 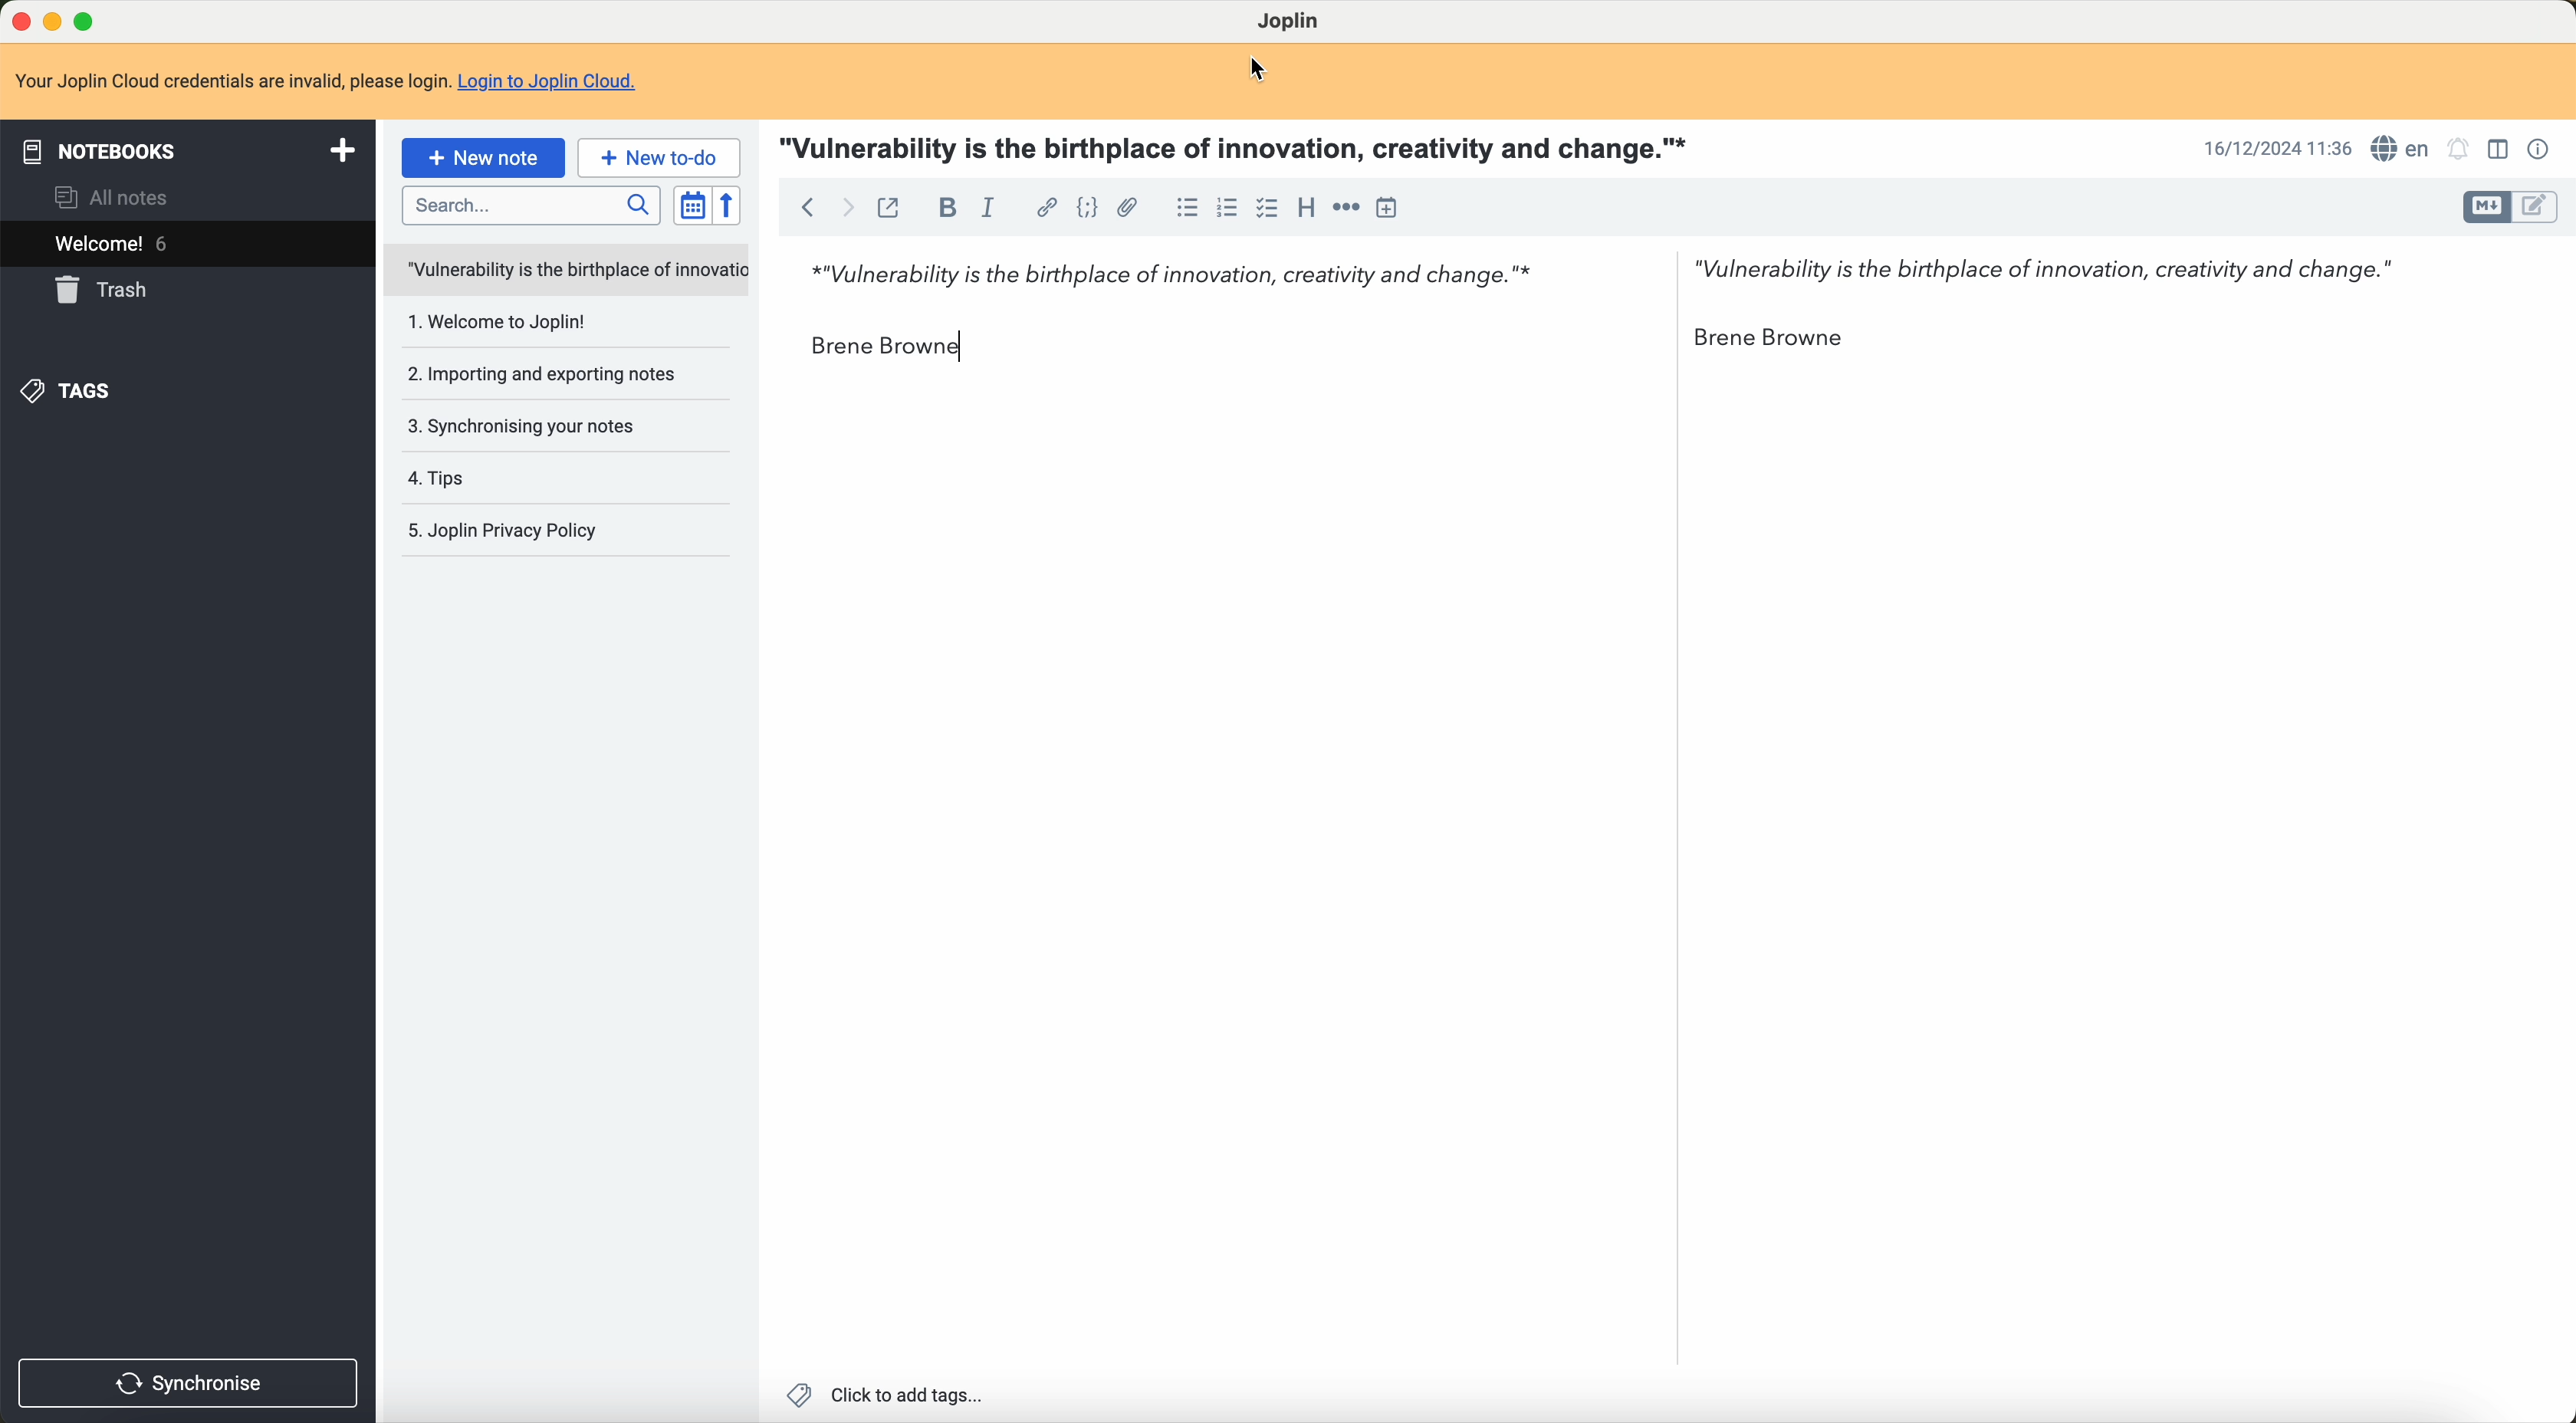 What do you see at coordinates (2400, 148) in the screenshot?
I see `language` at bounding box center [2400, 148].